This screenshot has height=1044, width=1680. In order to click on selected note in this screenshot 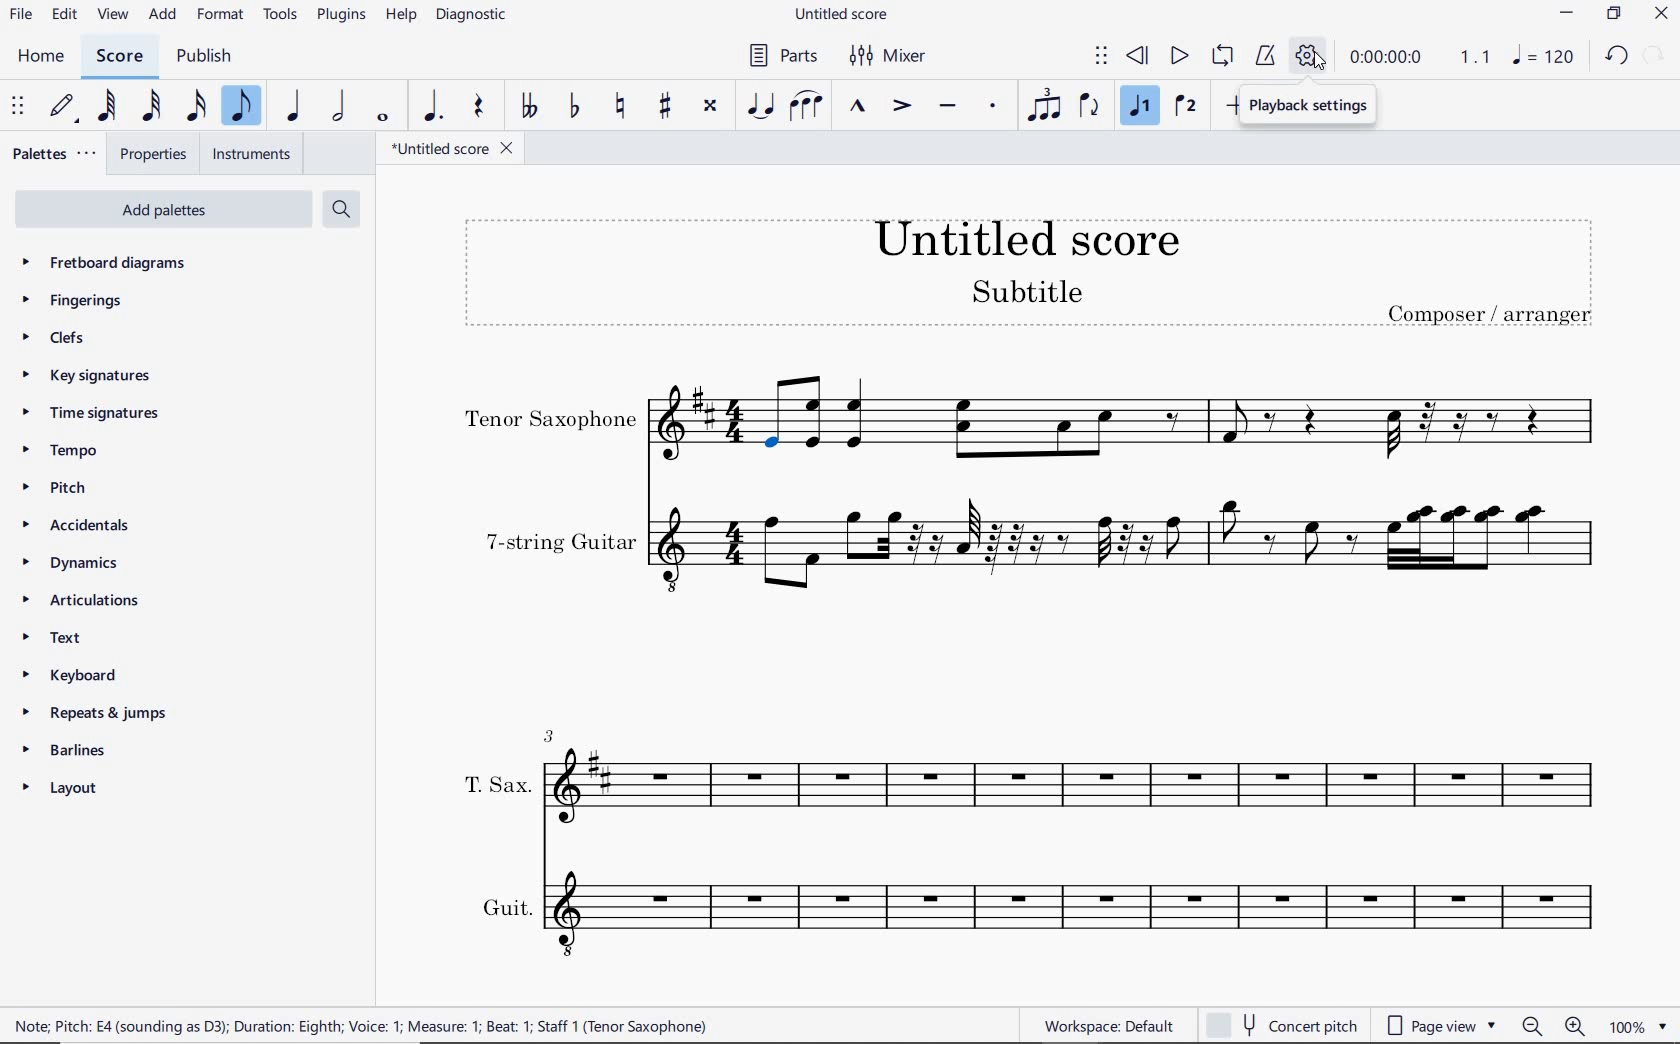, I will do `click(776, 450)`.